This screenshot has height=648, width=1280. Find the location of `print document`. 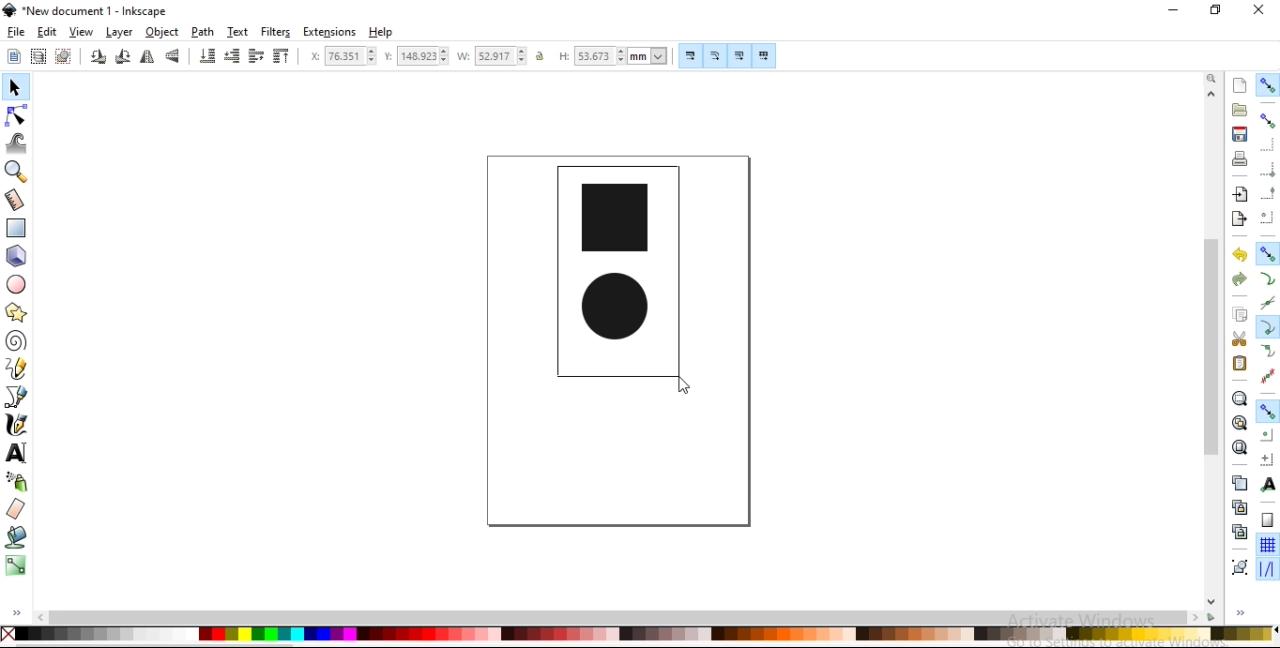

print document is located at coordinates (1240, 159).